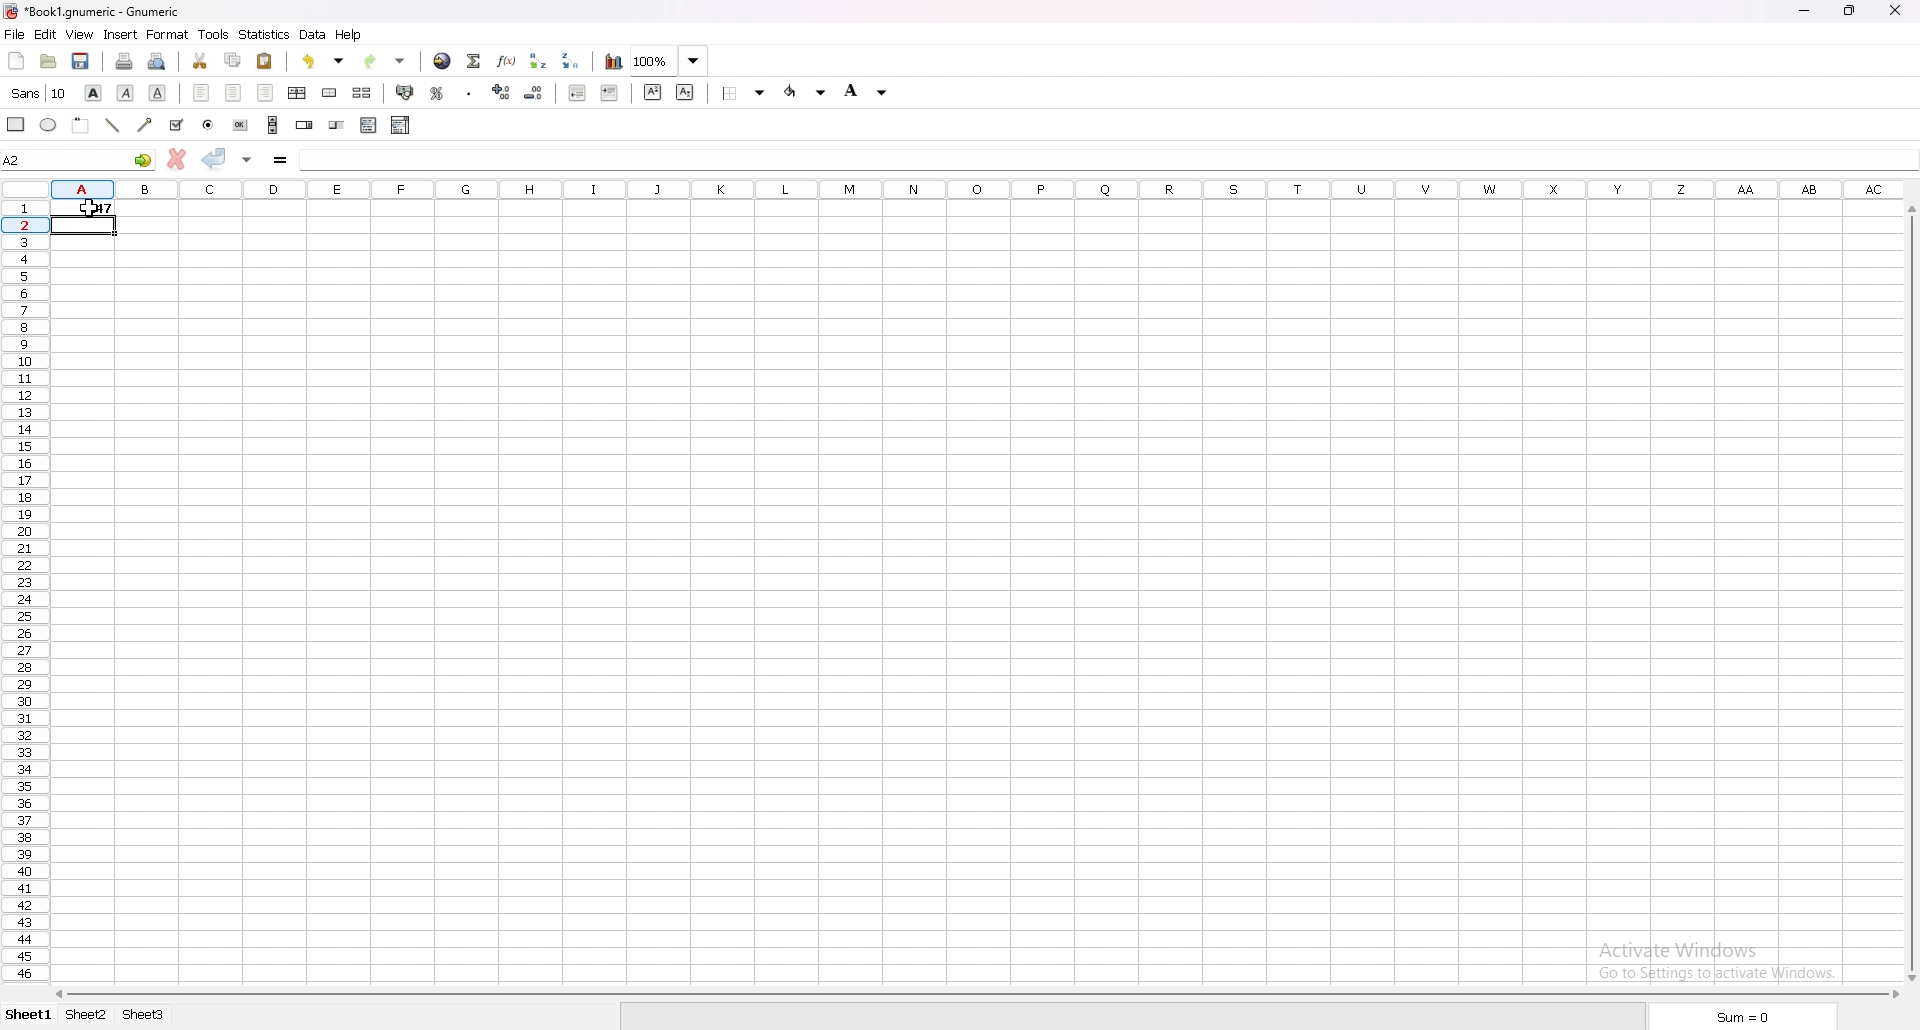  I want to click on underline, so click(158, 92).